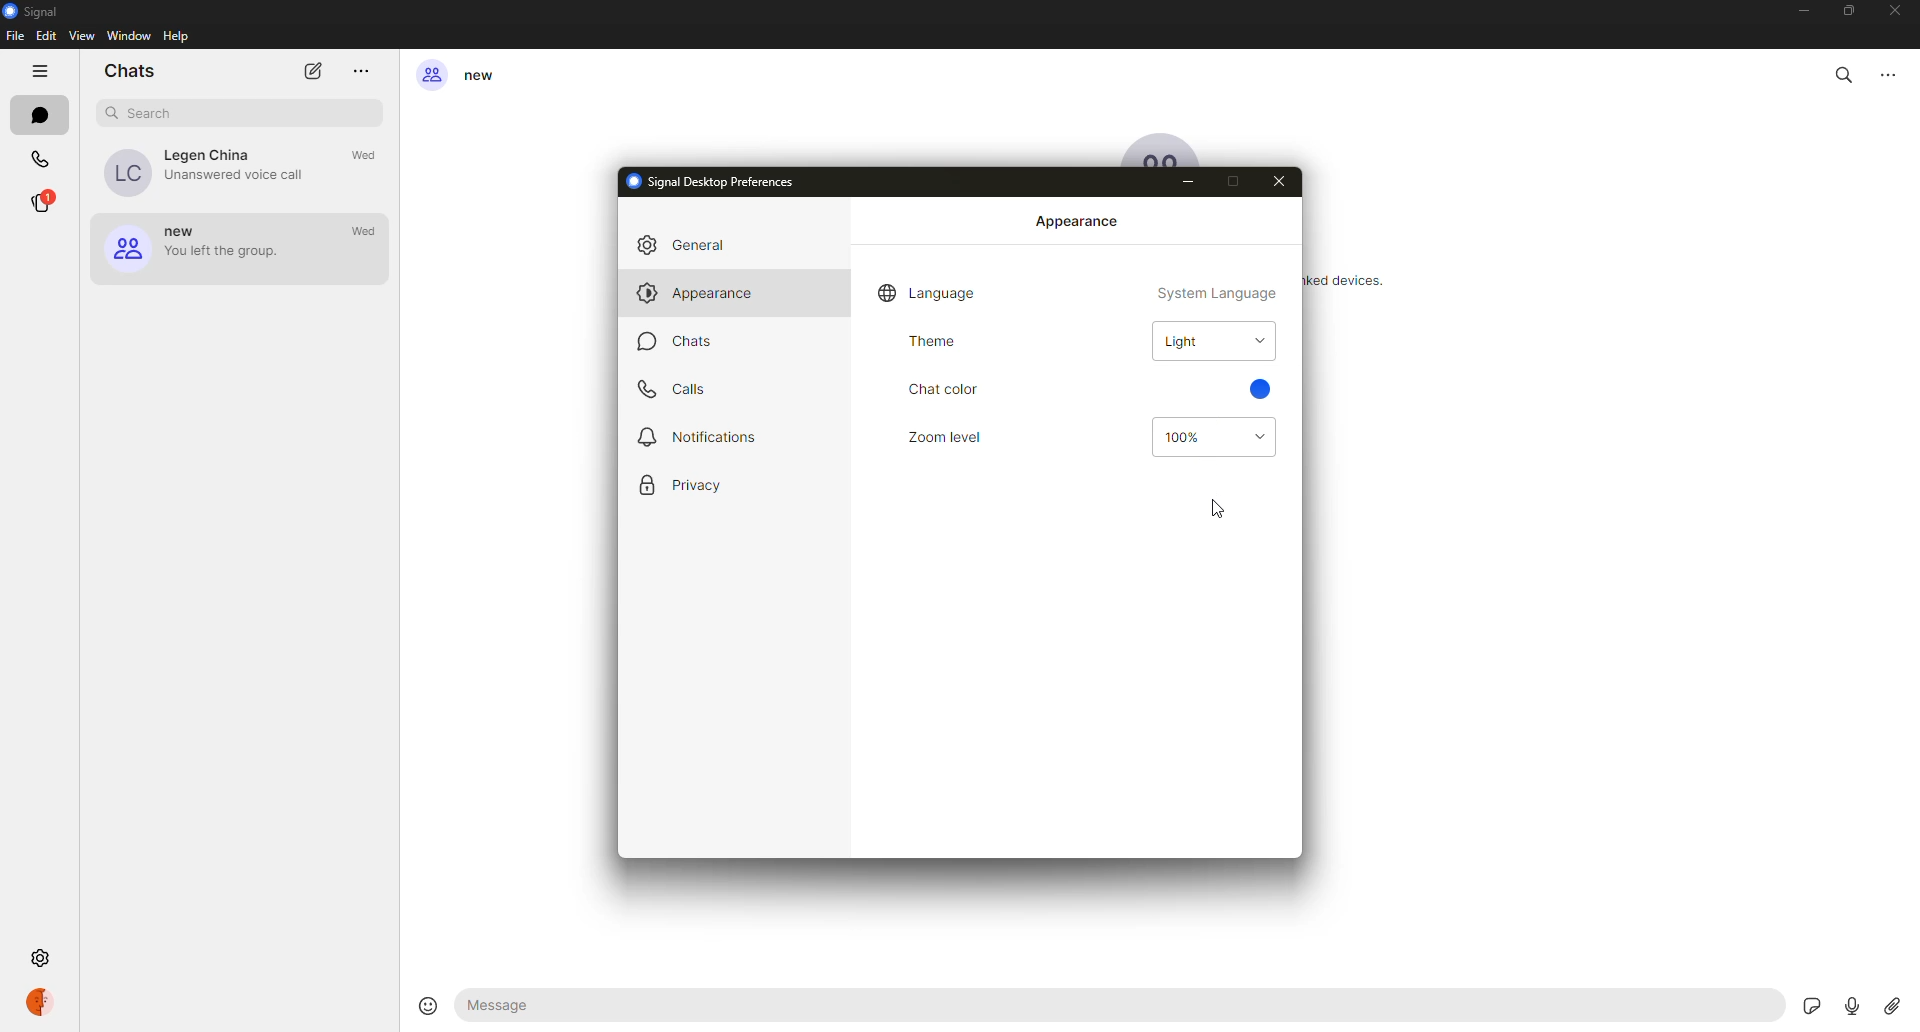 The height and width of the screenshot is (1032, 1920). What do you see at coordinates (129, 37) in the screenshot?
I see `window` at bounding box center [129, 37].